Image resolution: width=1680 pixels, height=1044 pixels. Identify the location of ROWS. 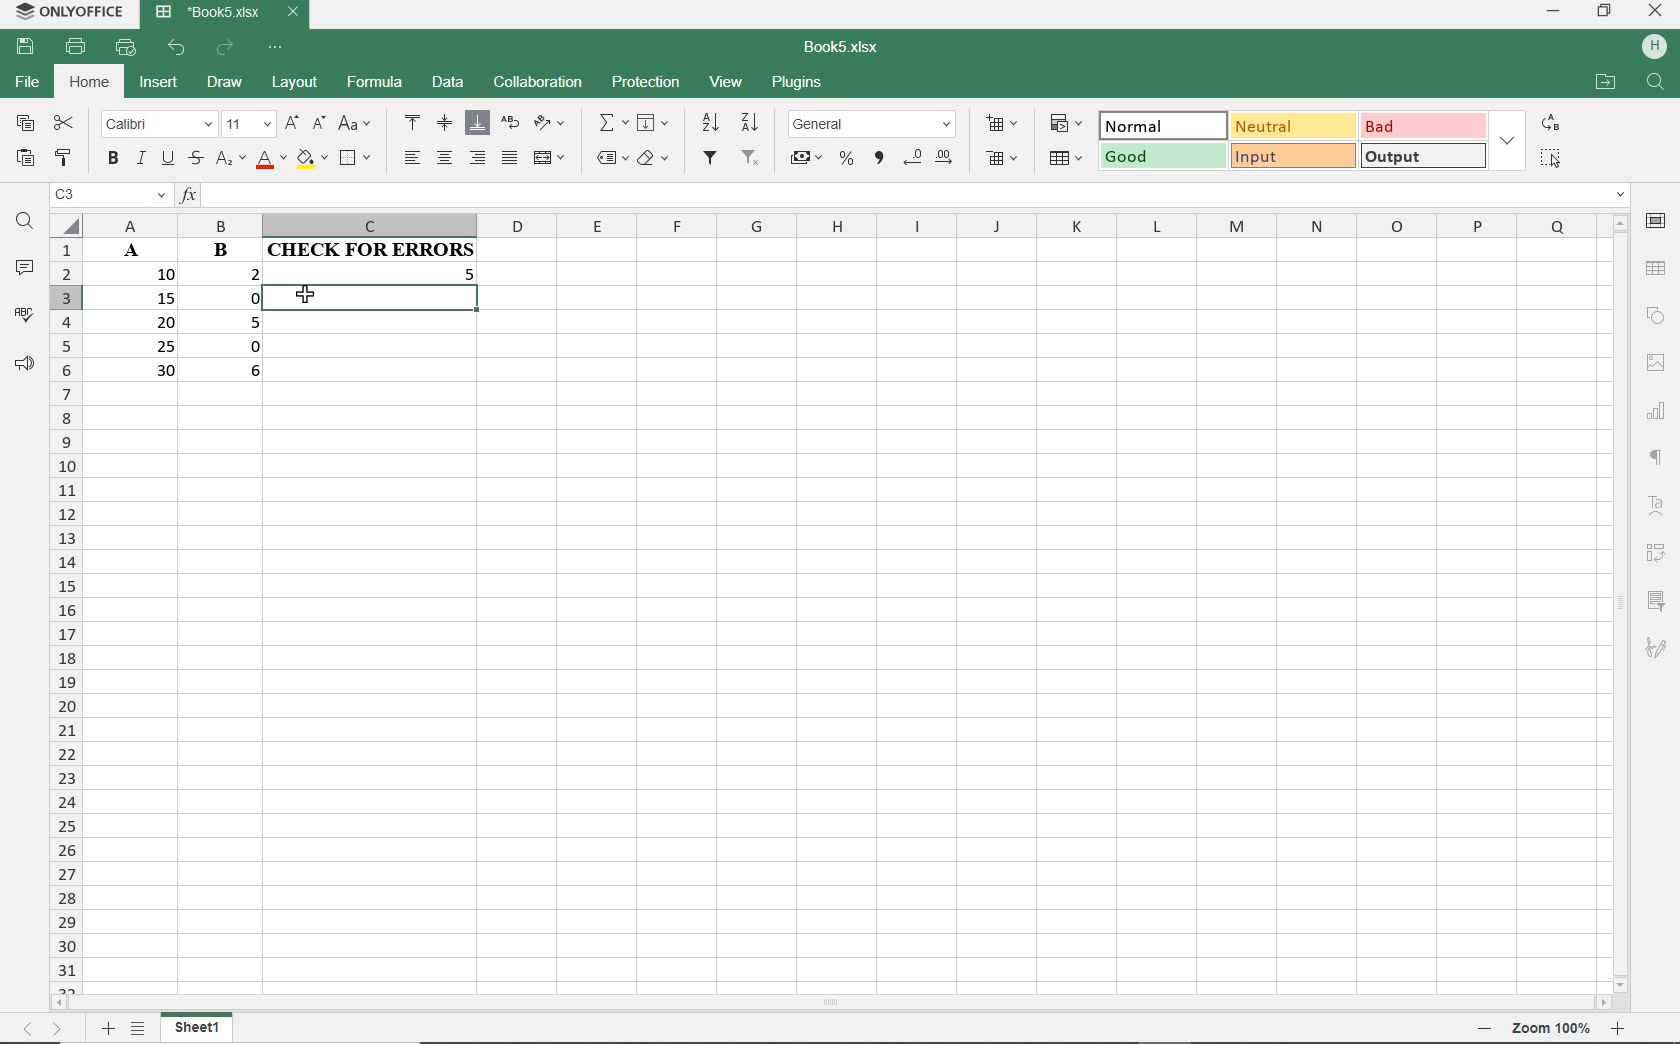
(67, 614).